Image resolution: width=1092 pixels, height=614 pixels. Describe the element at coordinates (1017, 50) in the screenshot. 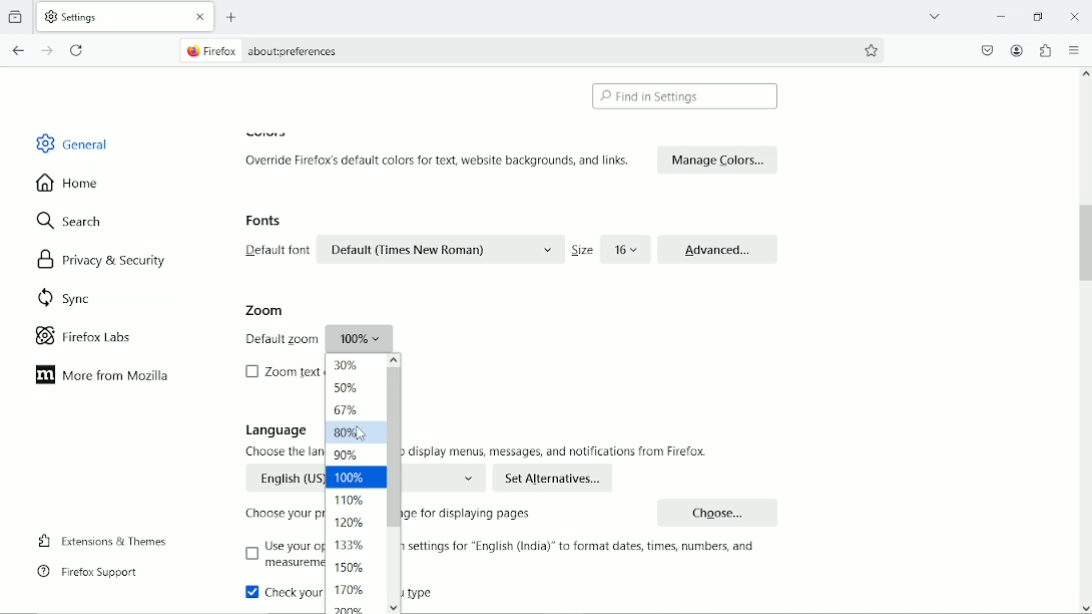

I see `account` at that location.